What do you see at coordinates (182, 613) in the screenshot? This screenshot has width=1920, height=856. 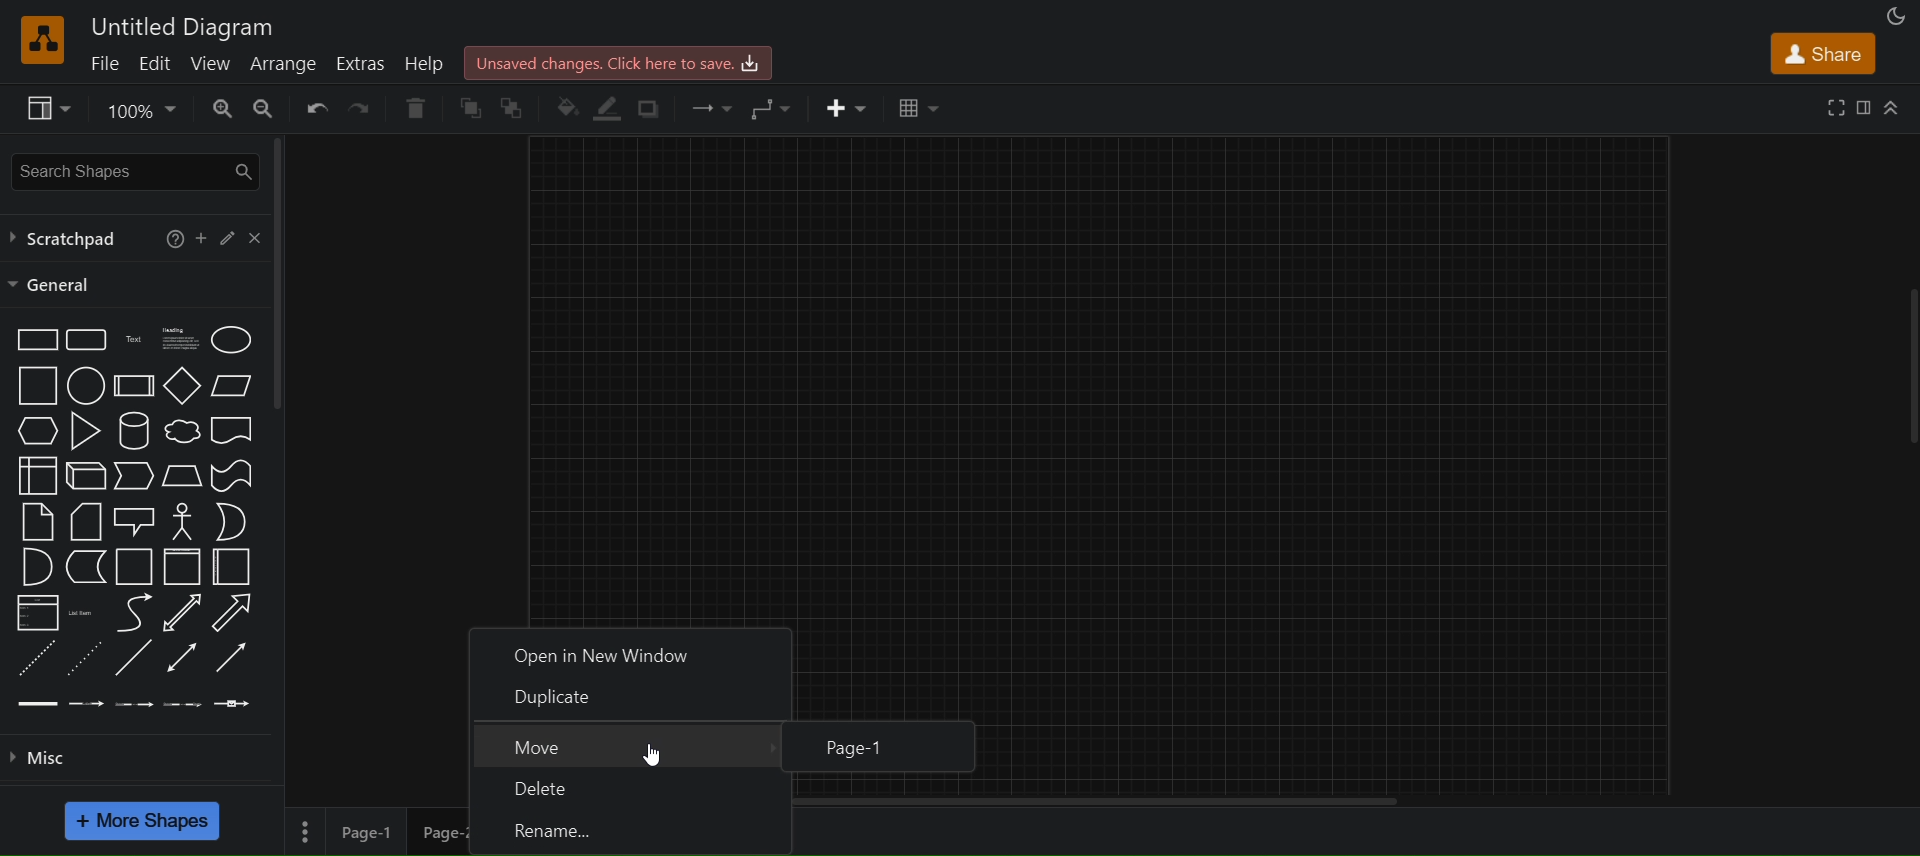 I see `bidirectional arrow` at bounding box center [182, 613].